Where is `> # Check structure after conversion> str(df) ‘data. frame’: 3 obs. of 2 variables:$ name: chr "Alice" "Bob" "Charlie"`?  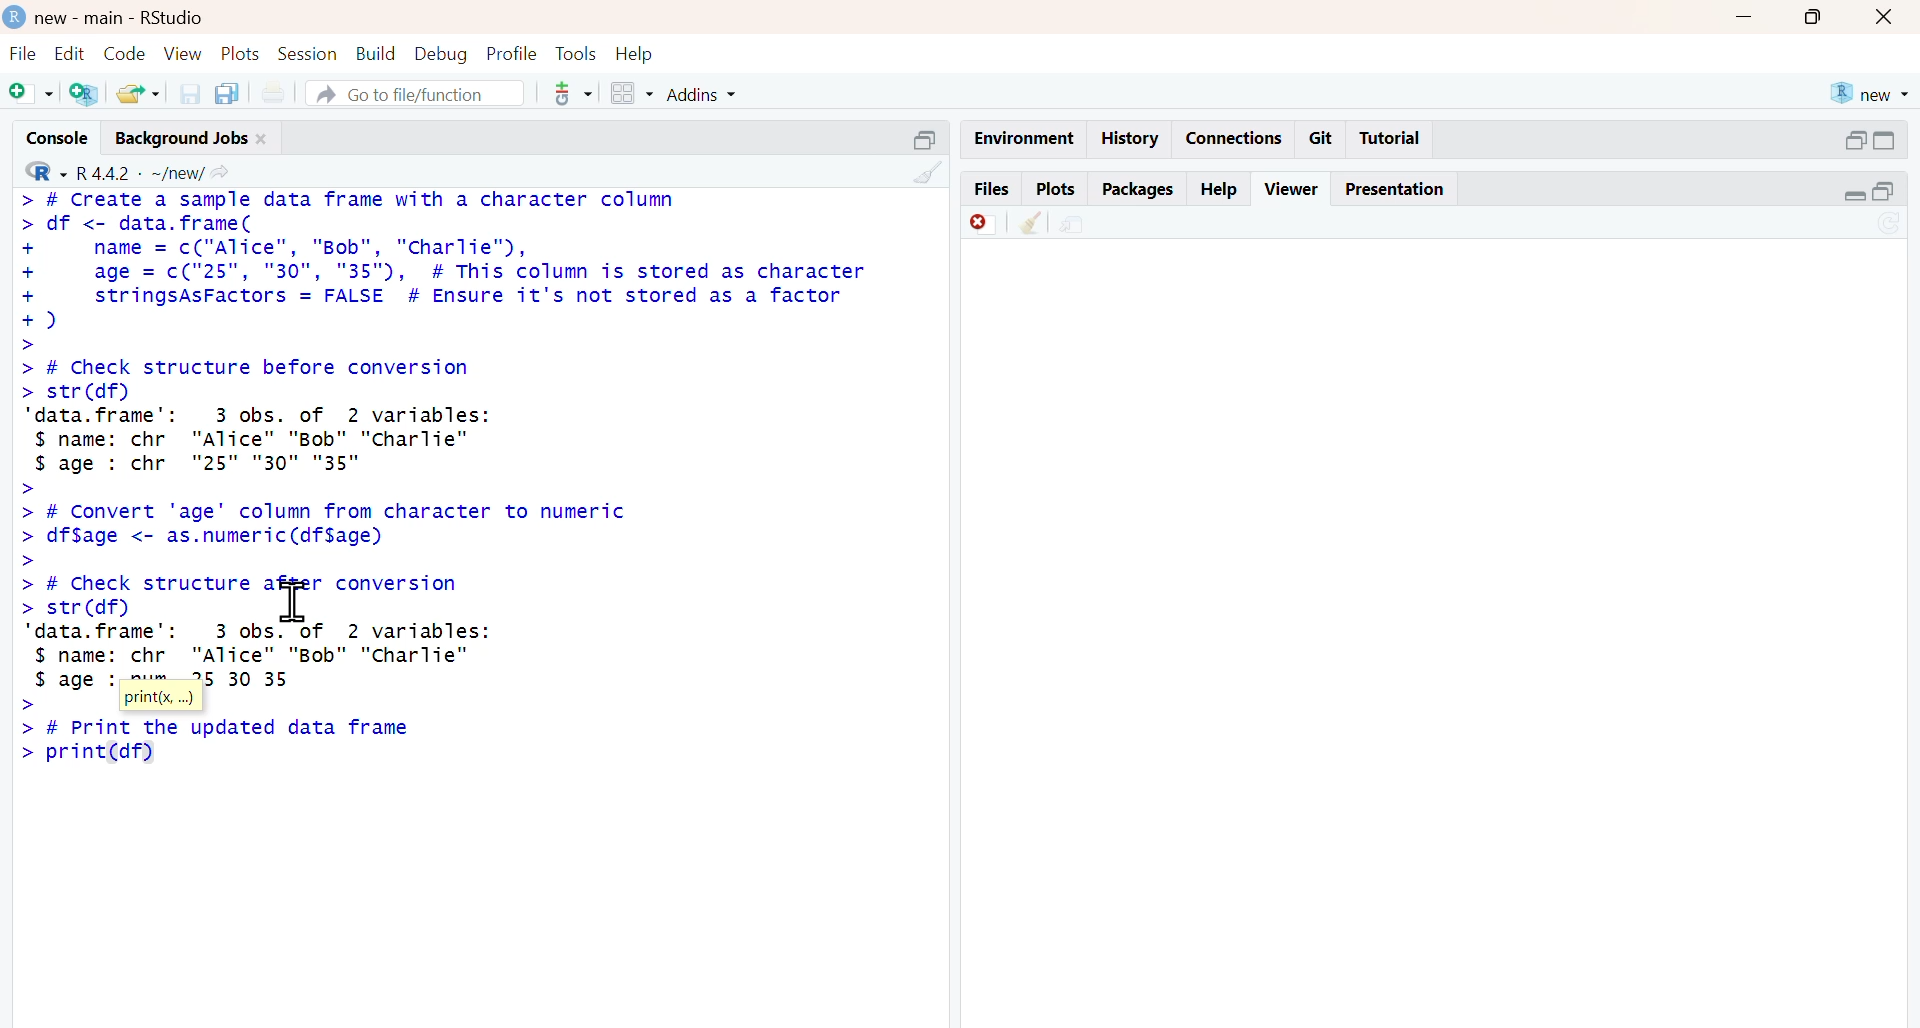 > # Check structure after conversion> str(df) ‘data. frame’: 3 obs. of 2 variables:$ name: chr "Alice" "Bob" "Charlie" is located at coordinates (260, 620).